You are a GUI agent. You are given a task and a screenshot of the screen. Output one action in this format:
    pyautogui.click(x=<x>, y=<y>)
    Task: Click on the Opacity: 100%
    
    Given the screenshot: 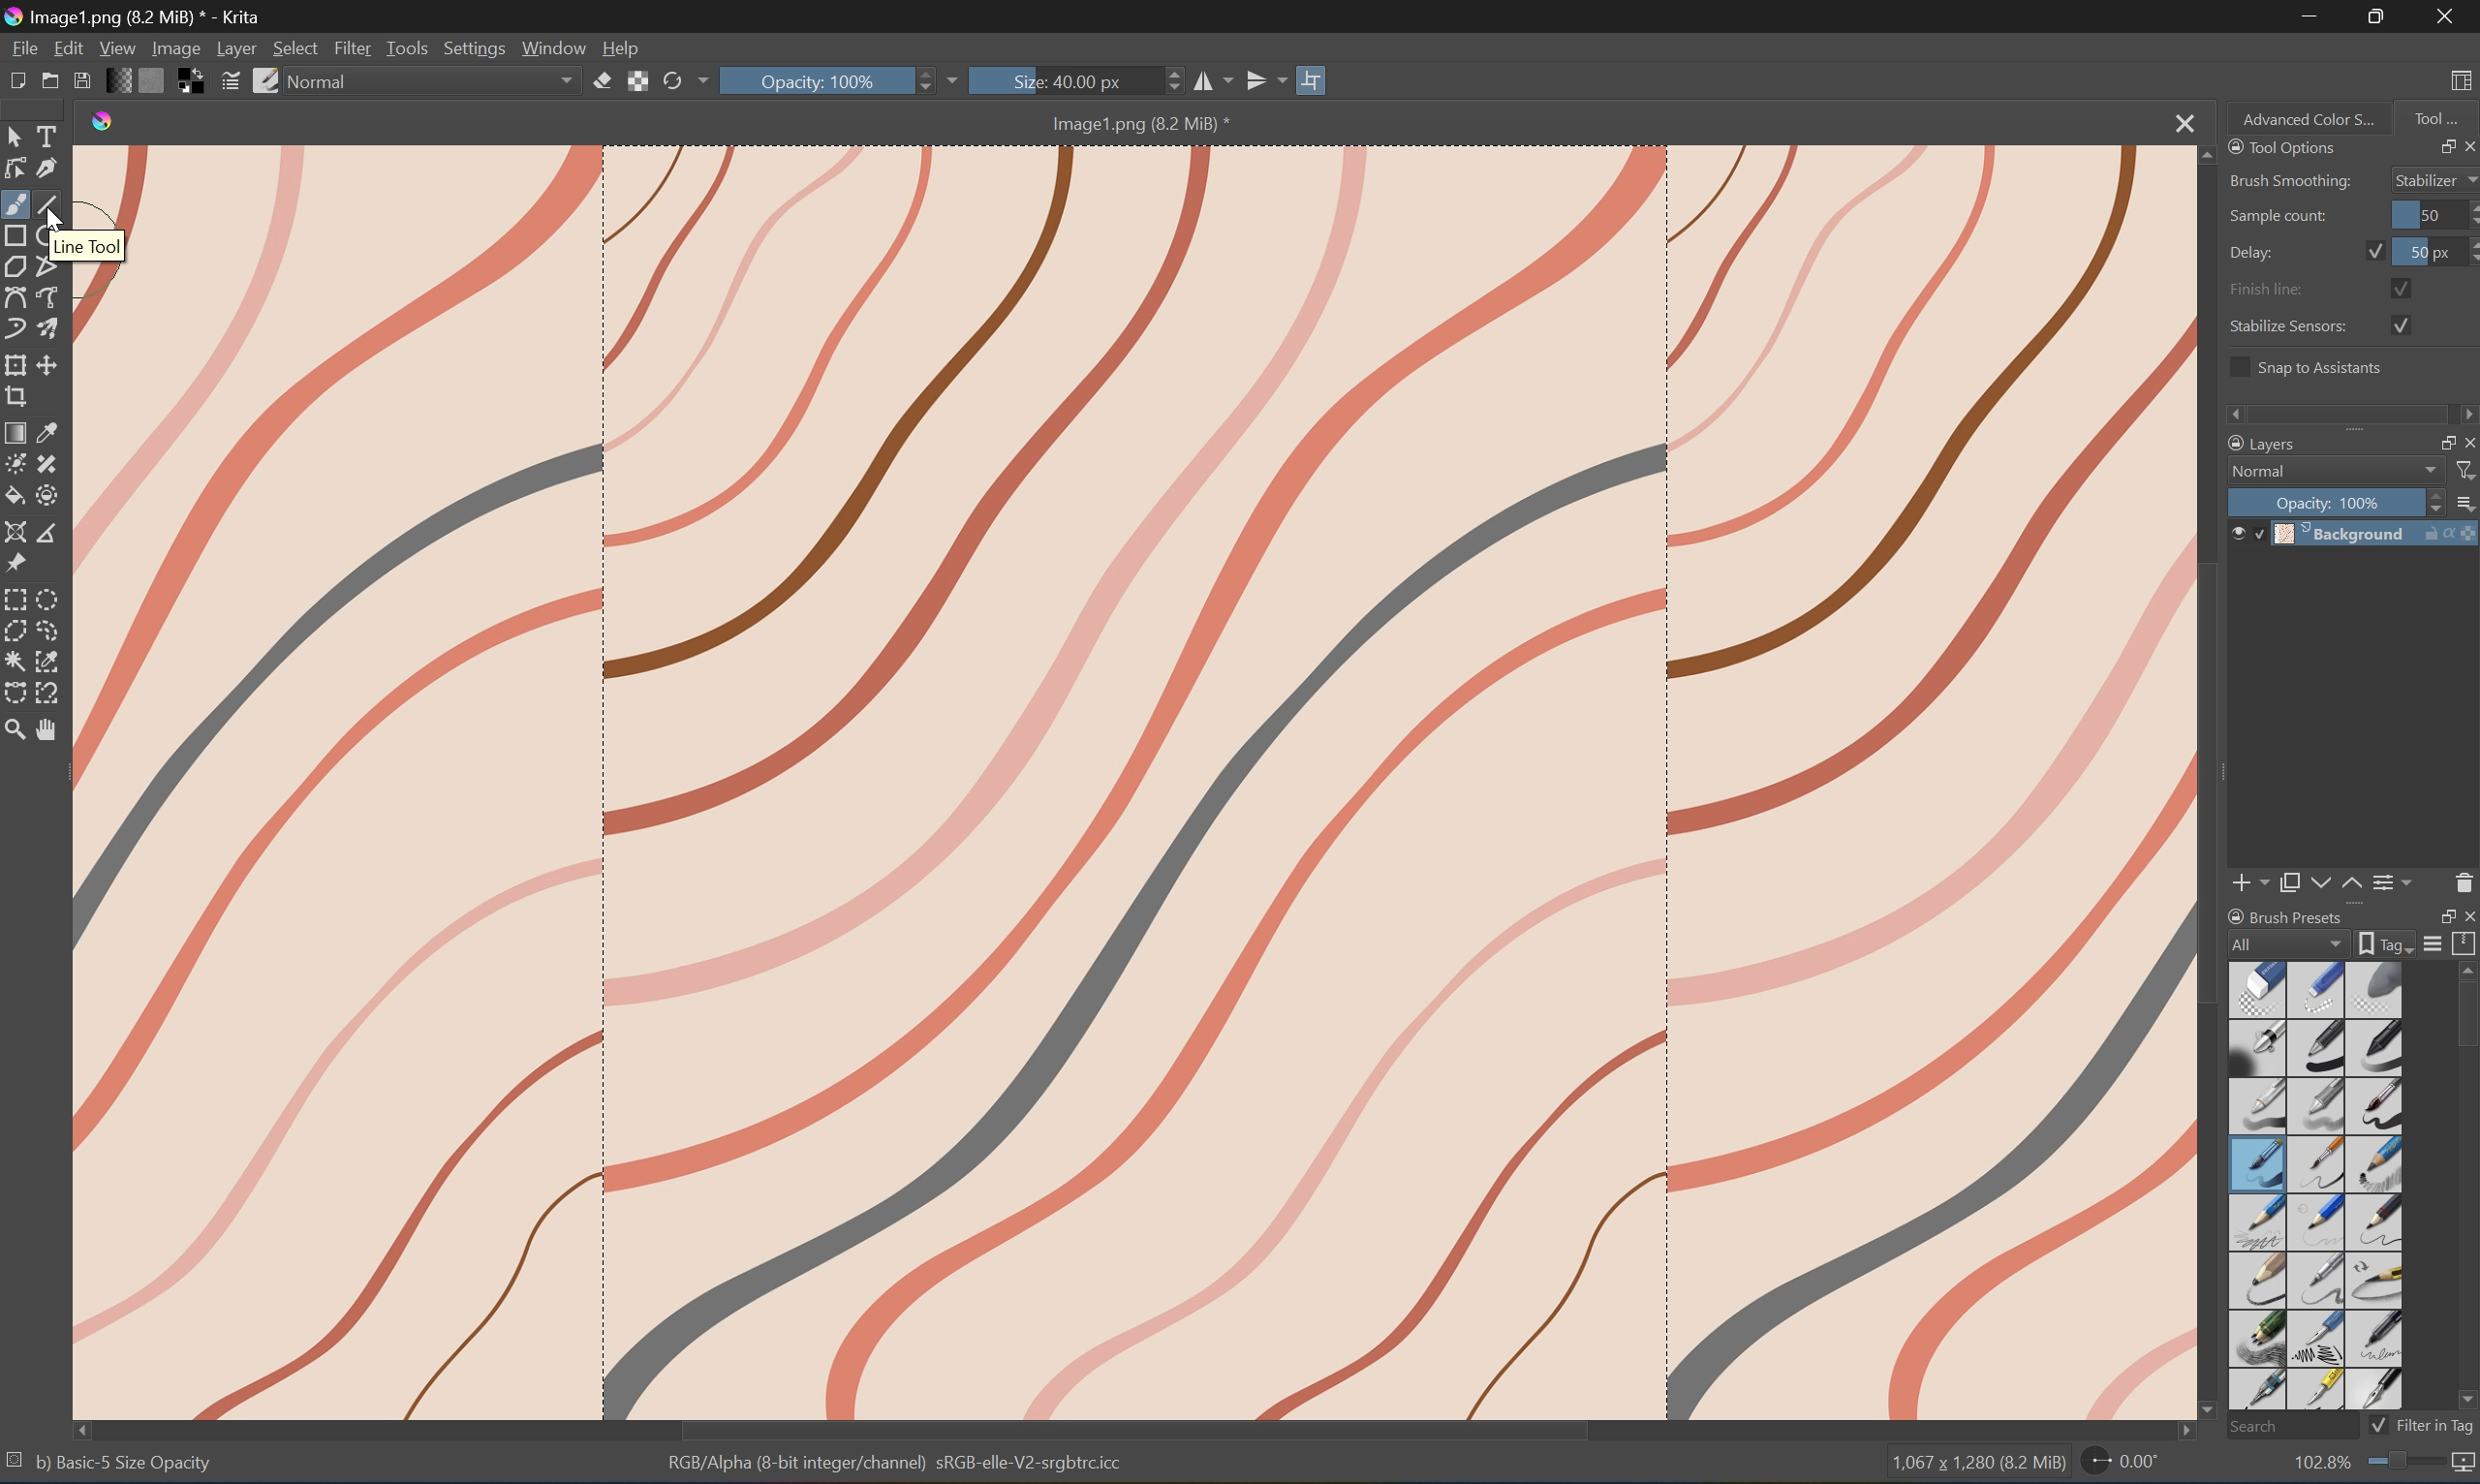 What is the action you would take?
    pyautogui.click(x=829, y=81)
    